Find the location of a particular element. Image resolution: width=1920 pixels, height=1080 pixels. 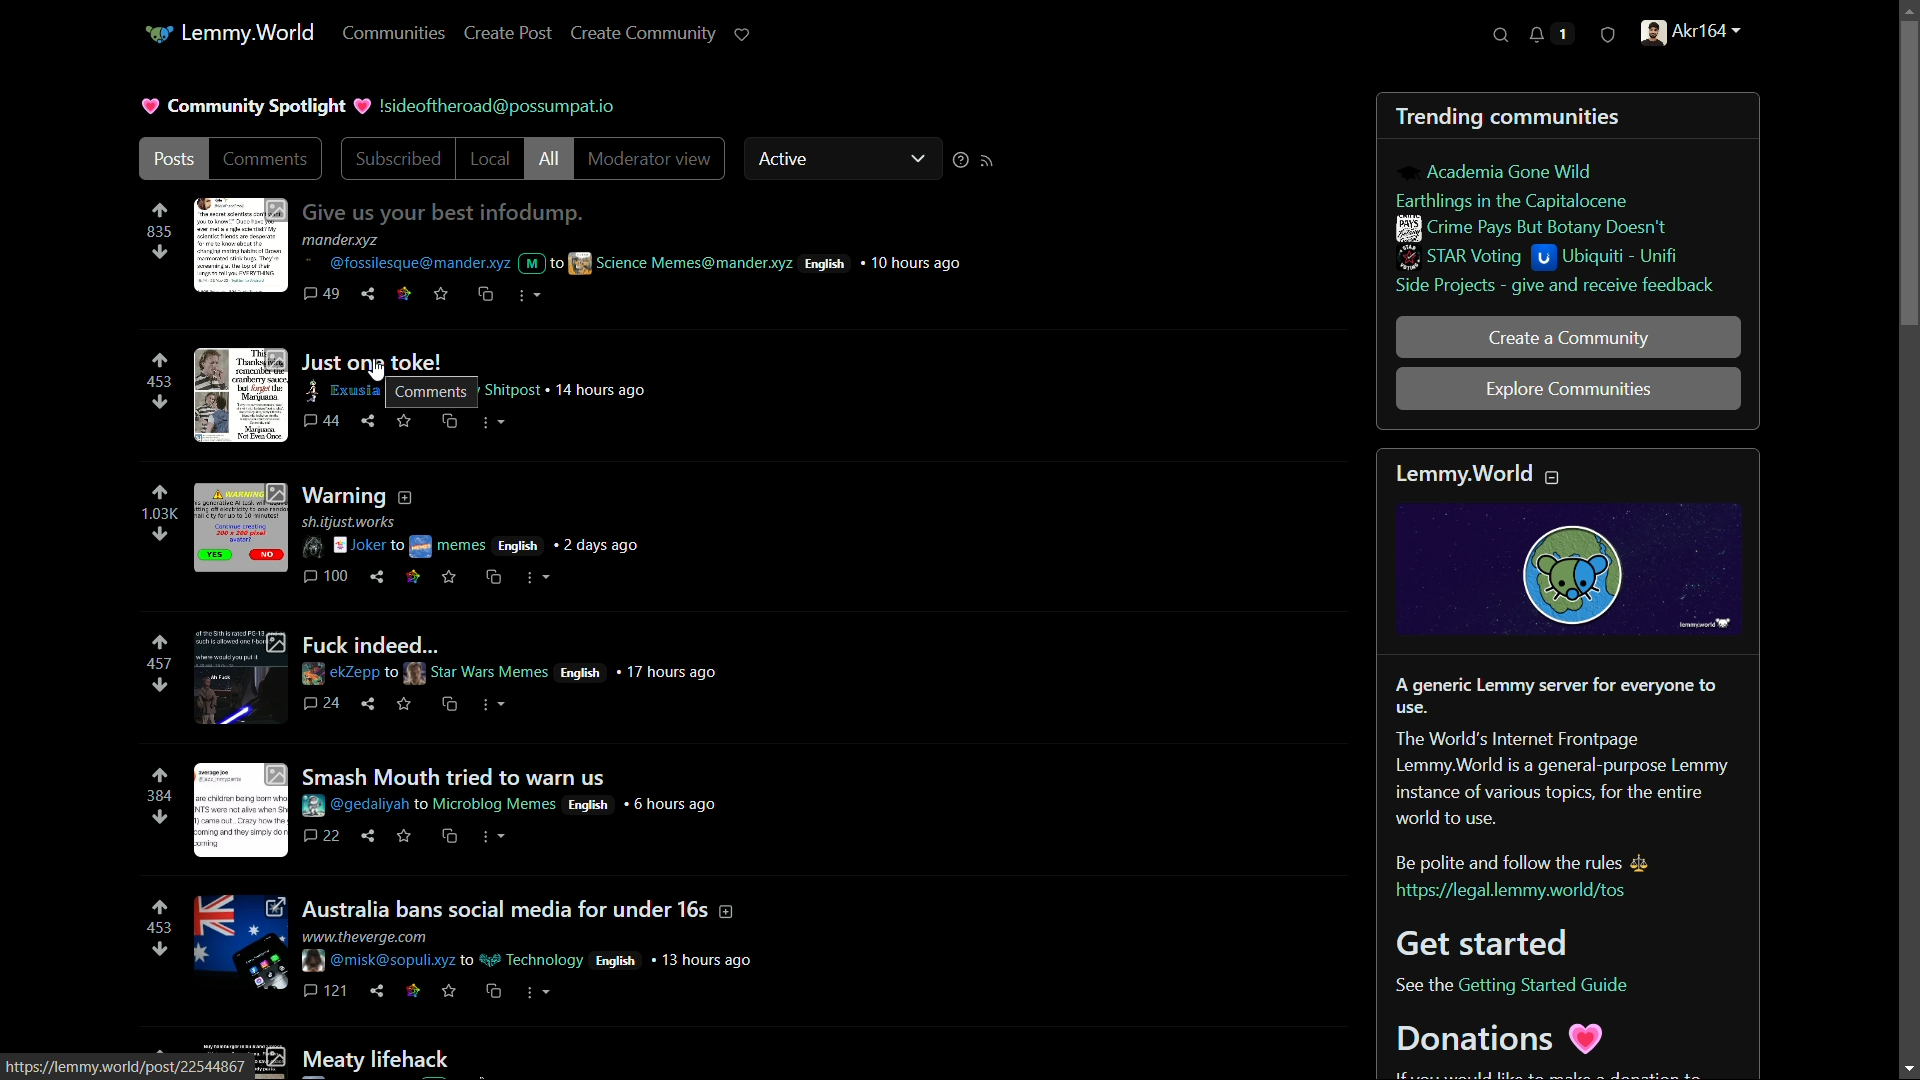

link is located at coordinates (403, 295).